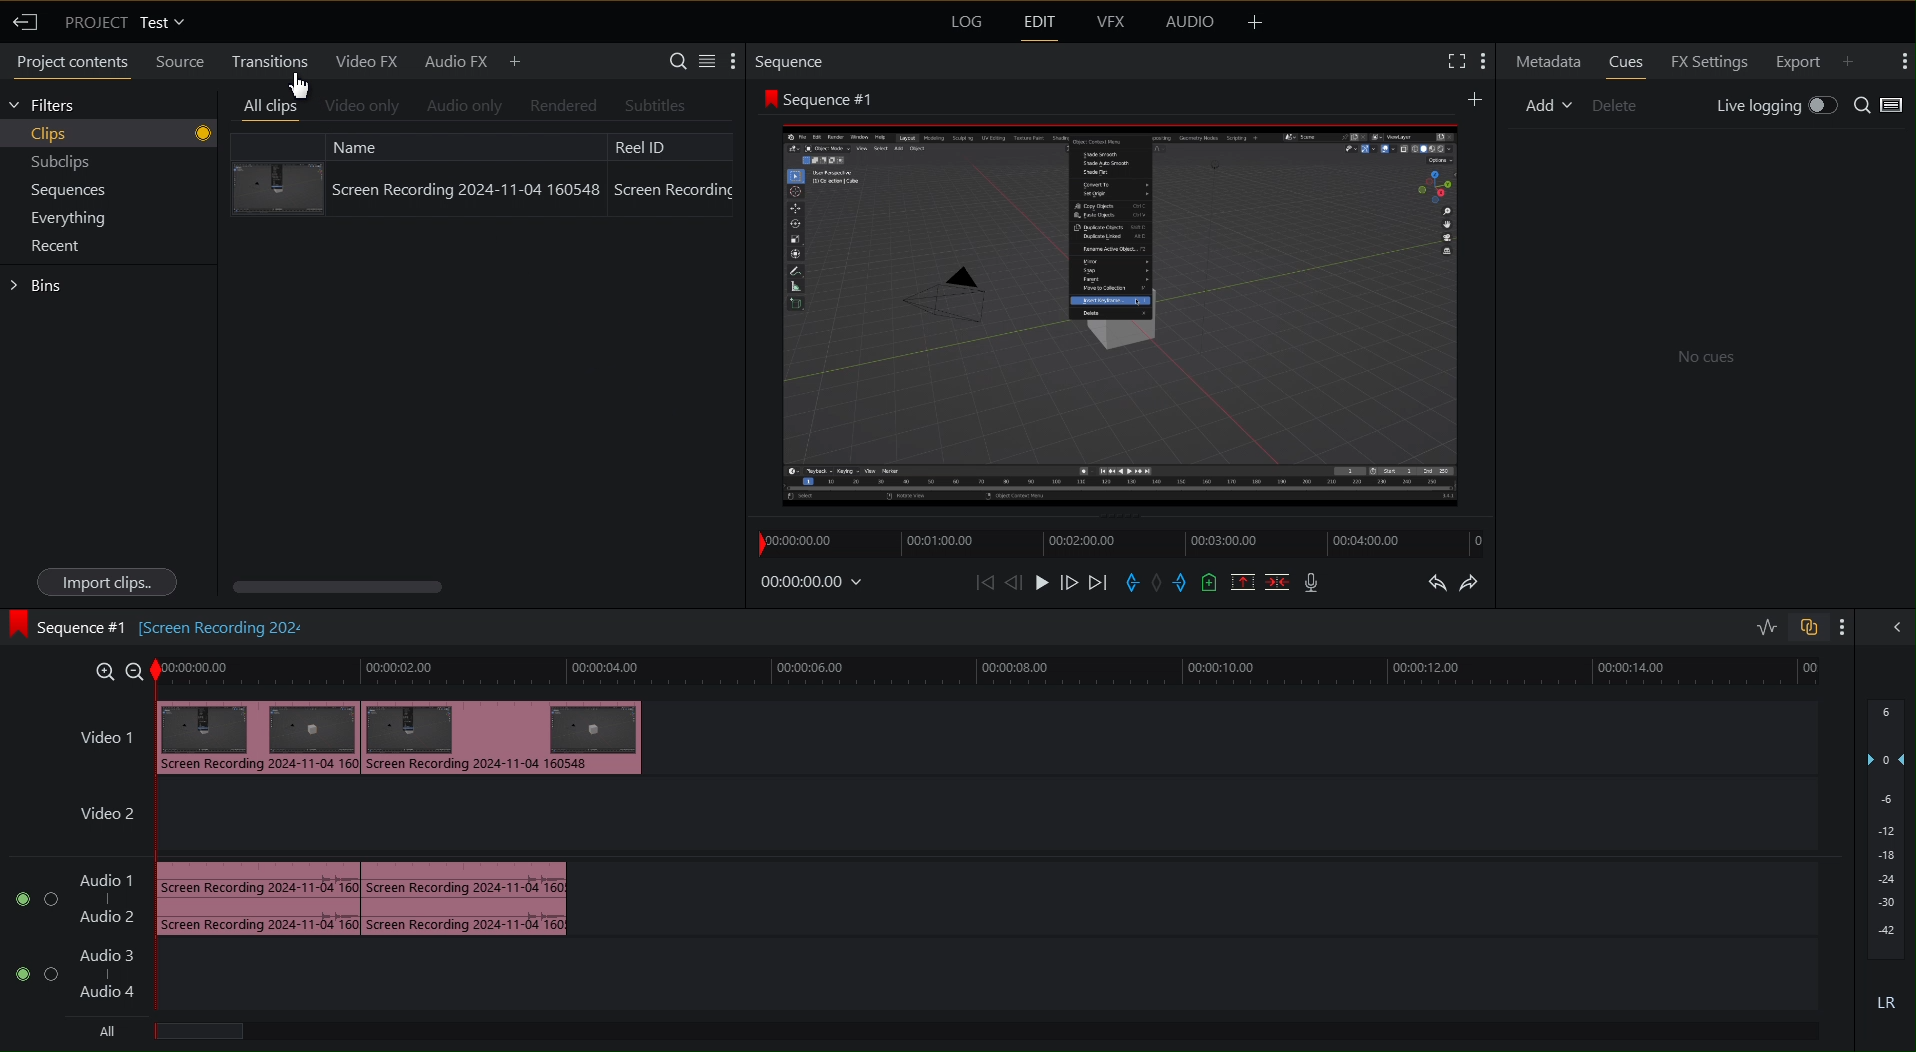  What do you see at coordinates (1014, 583) in the screenshot?
I see `Move Back` at bounding box center [1014, 583].